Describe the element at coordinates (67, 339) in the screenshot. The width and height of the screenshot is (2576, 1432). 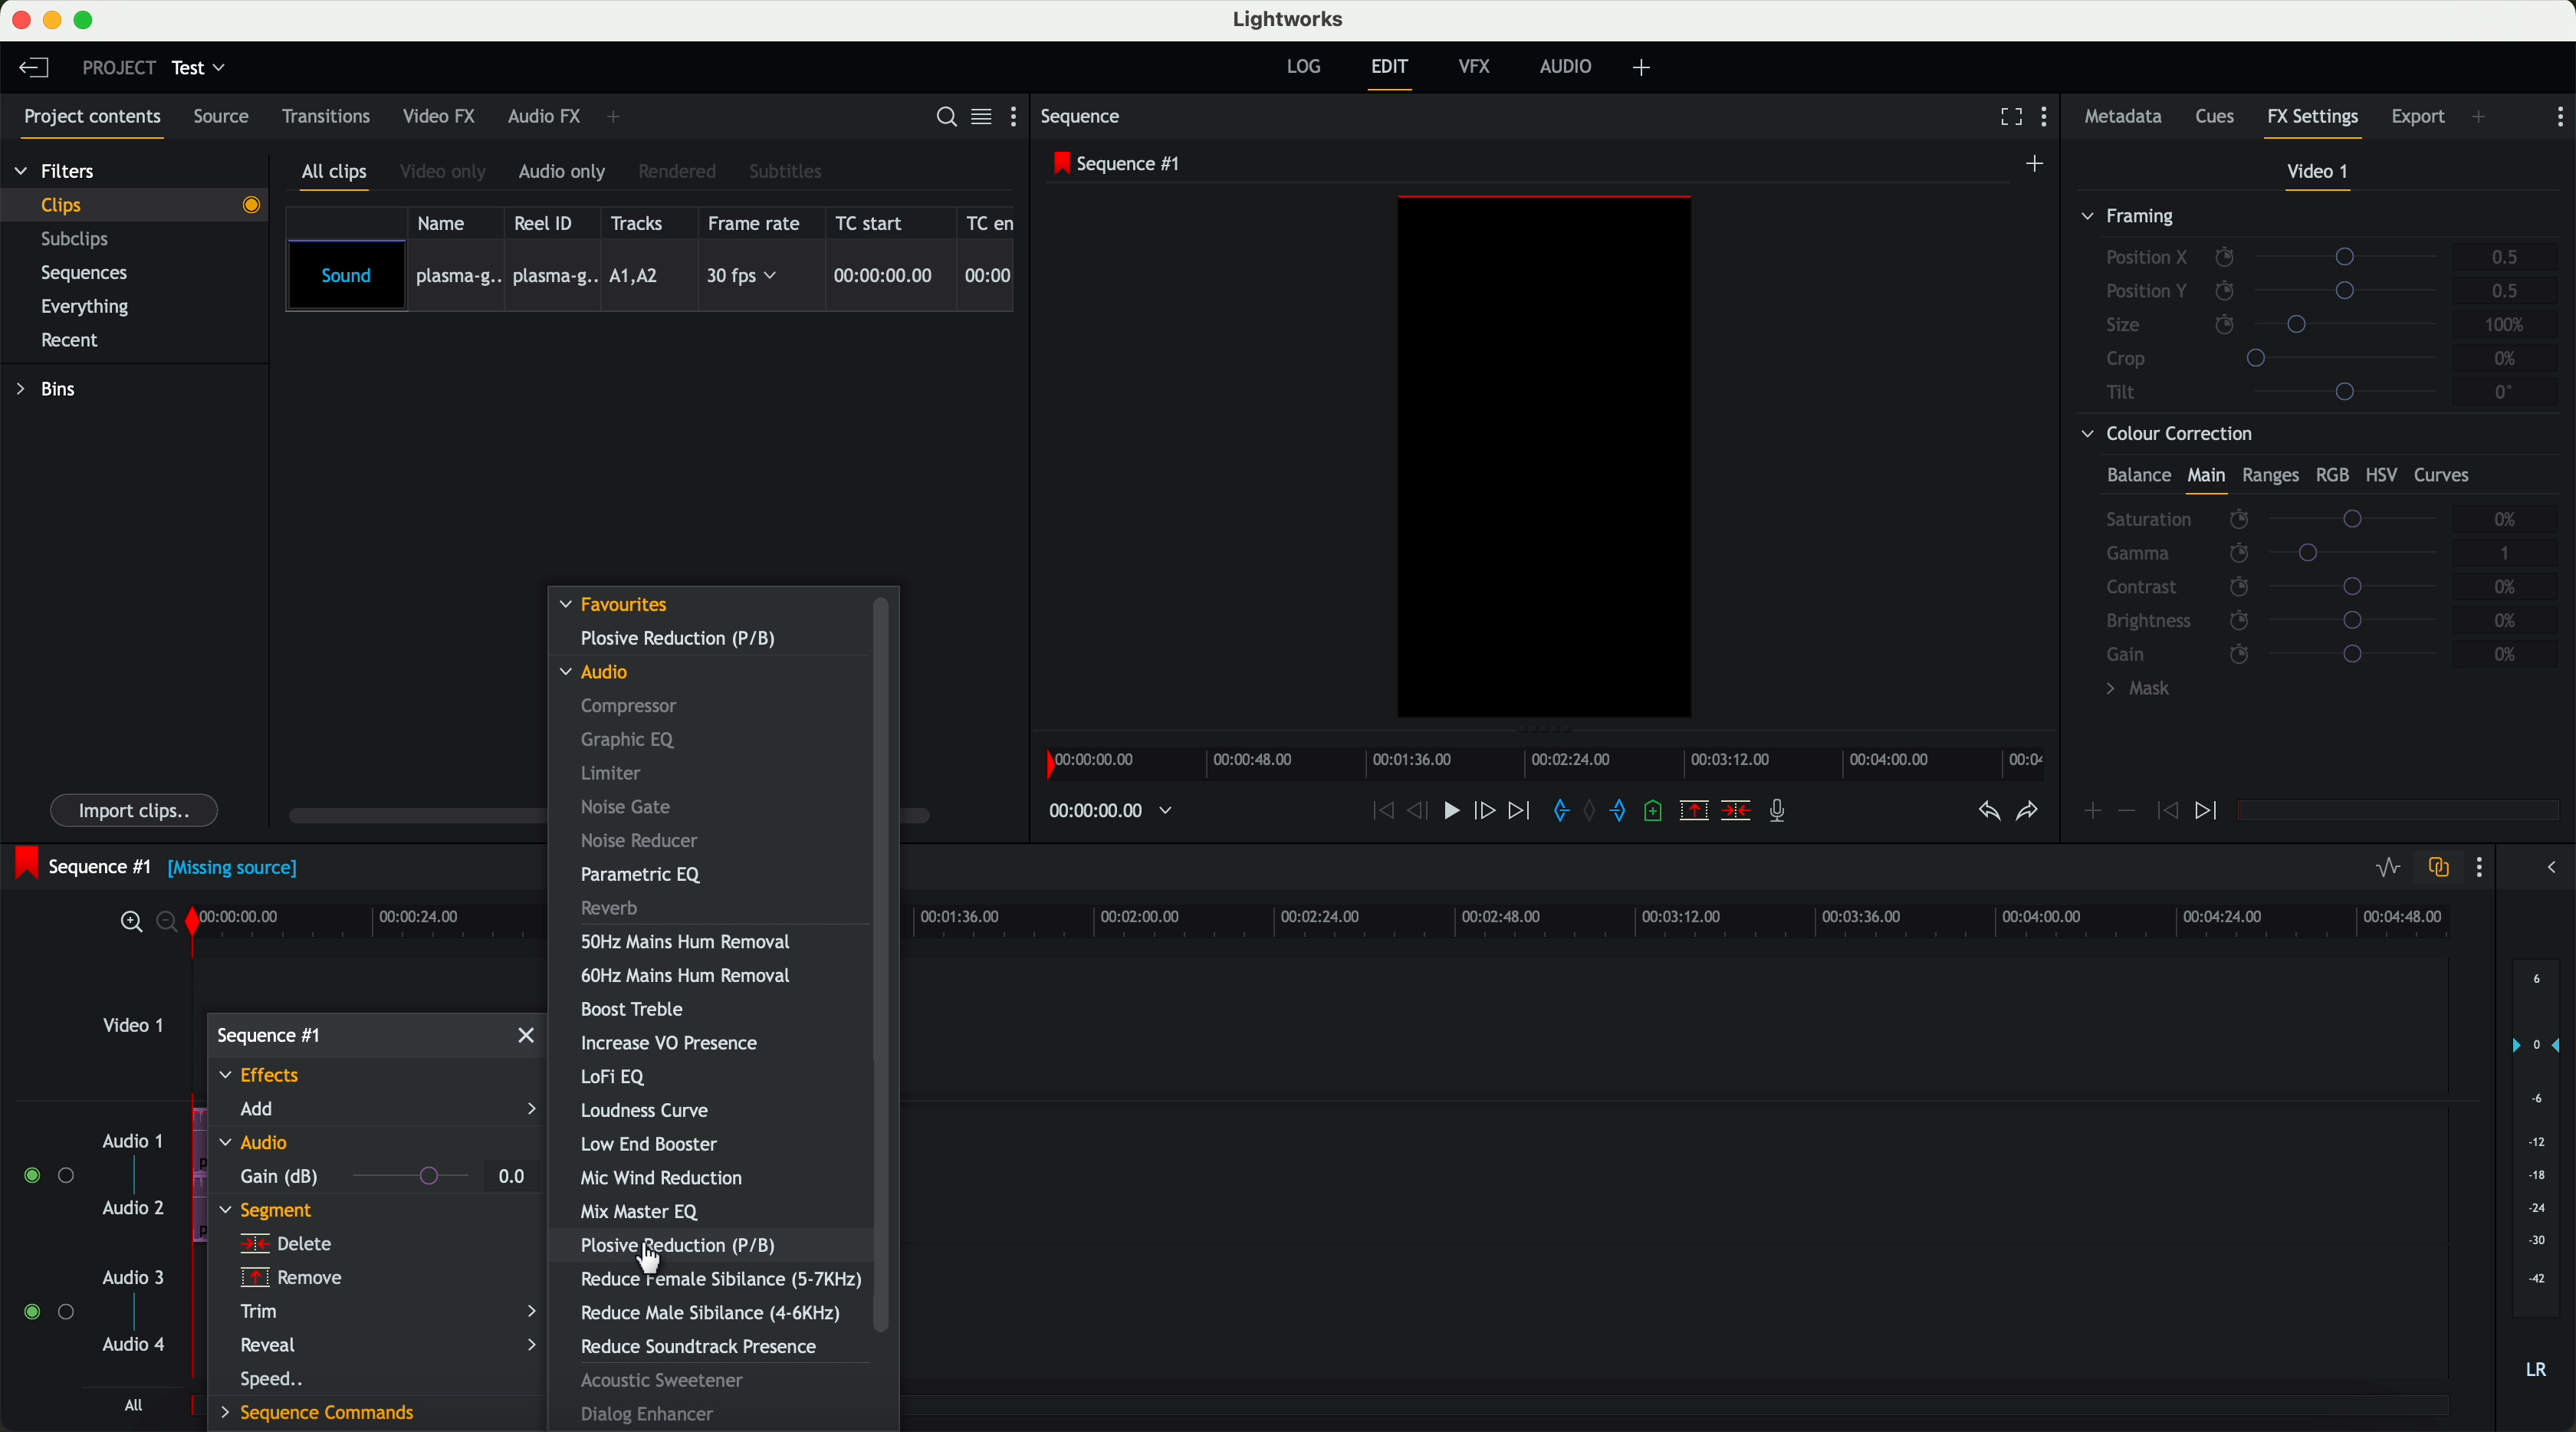
I see `recent` at that location.